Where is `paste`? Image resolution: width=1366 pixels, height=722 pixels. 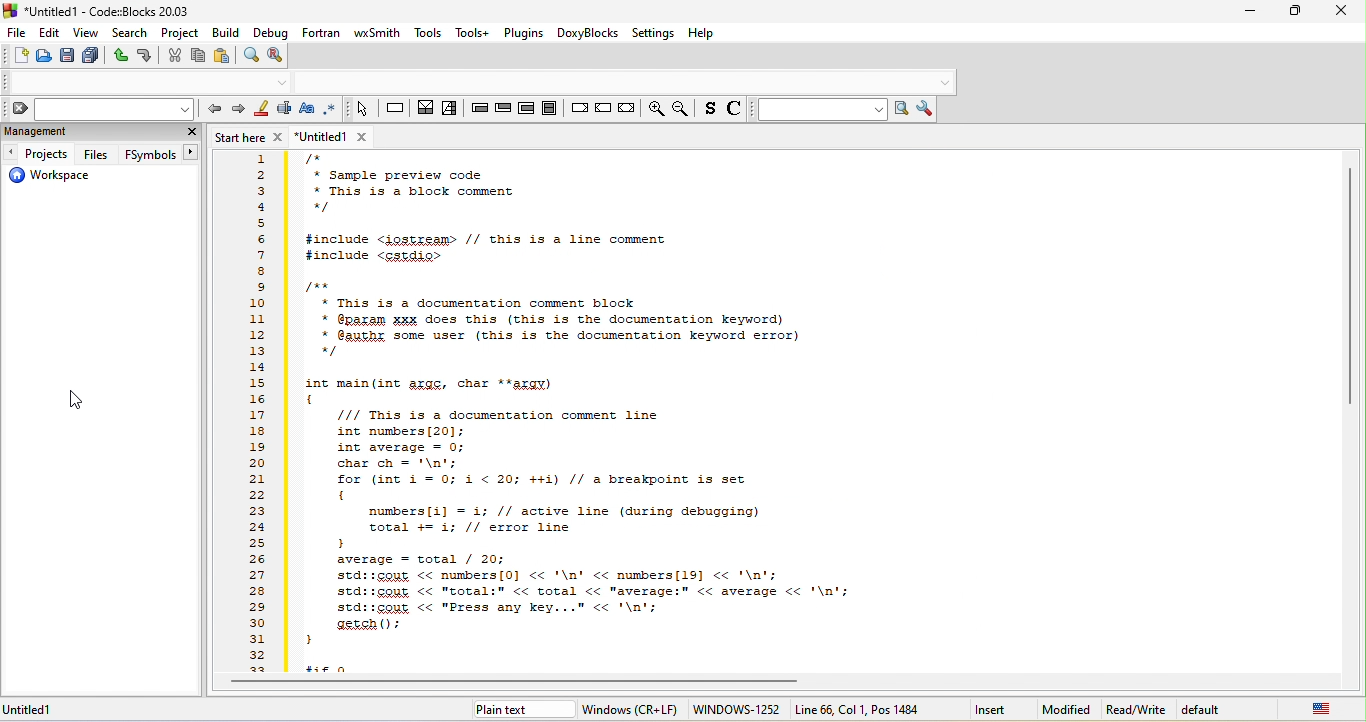
paste is located at coordinates (222, 56).